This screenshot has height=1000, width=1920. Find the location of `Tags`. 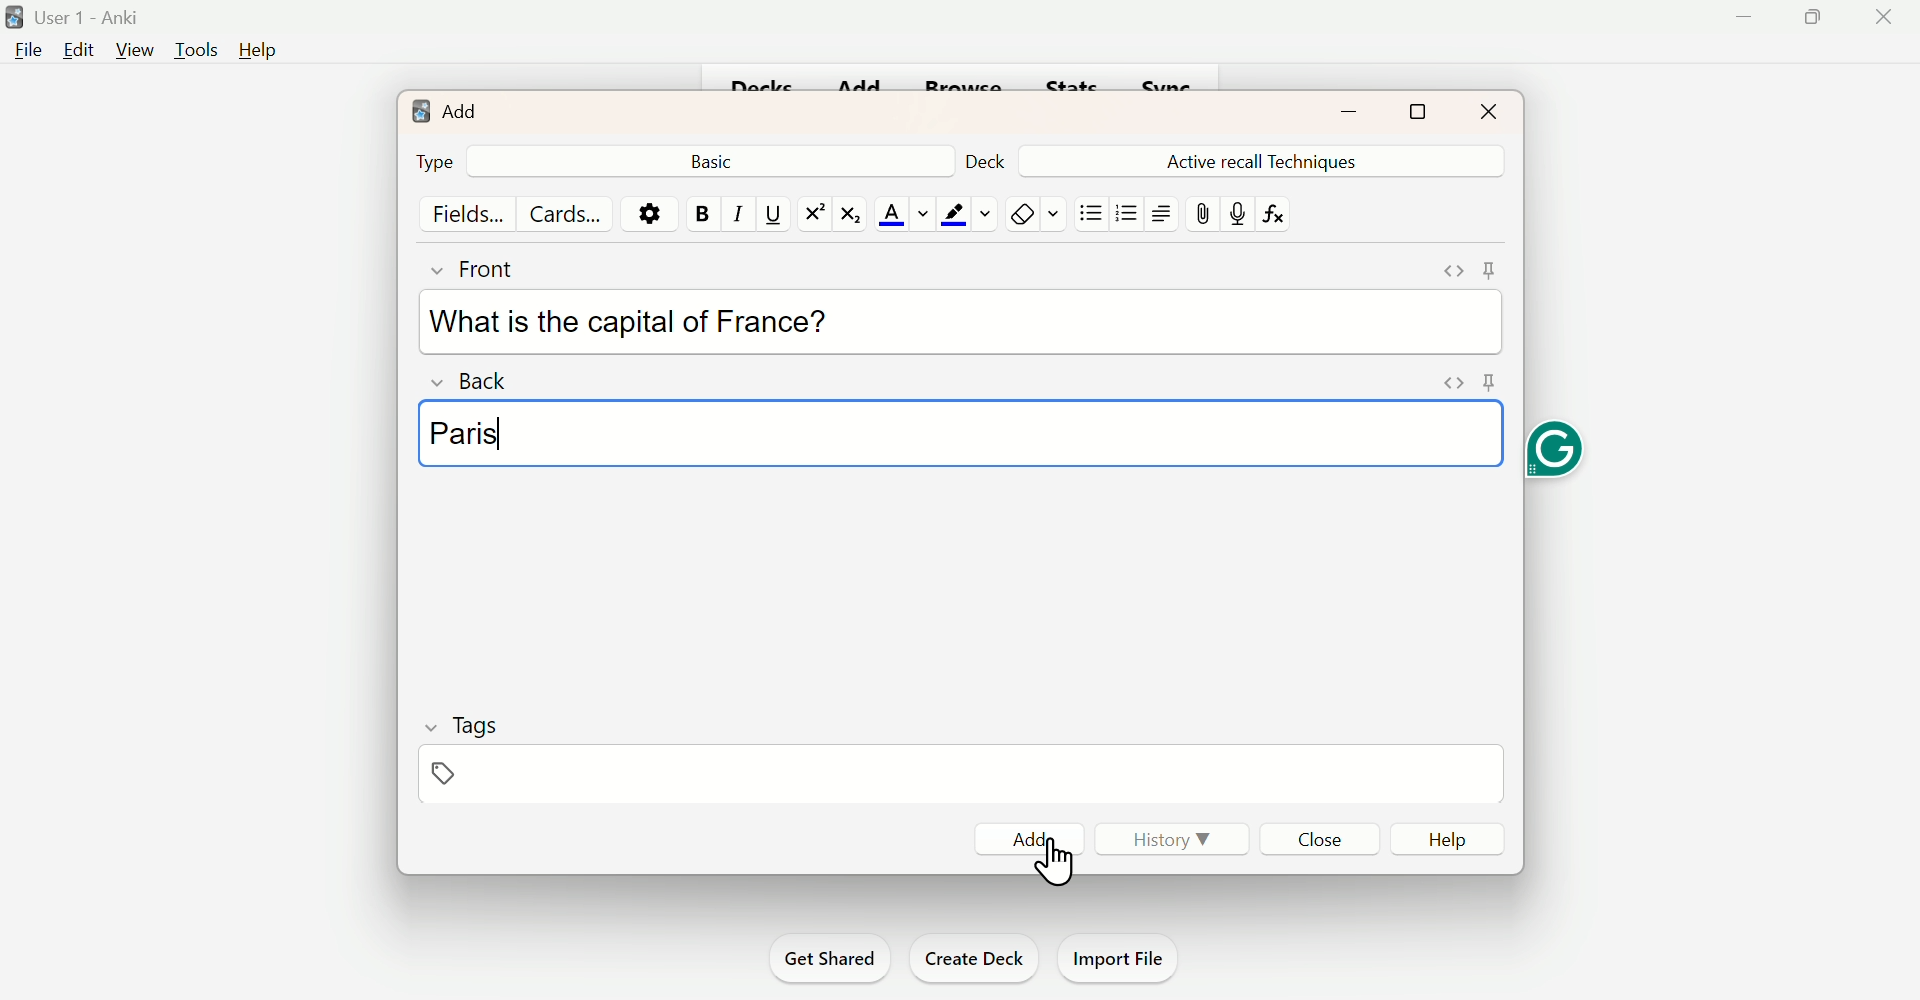

Tags is located at coordinates (468, 751).